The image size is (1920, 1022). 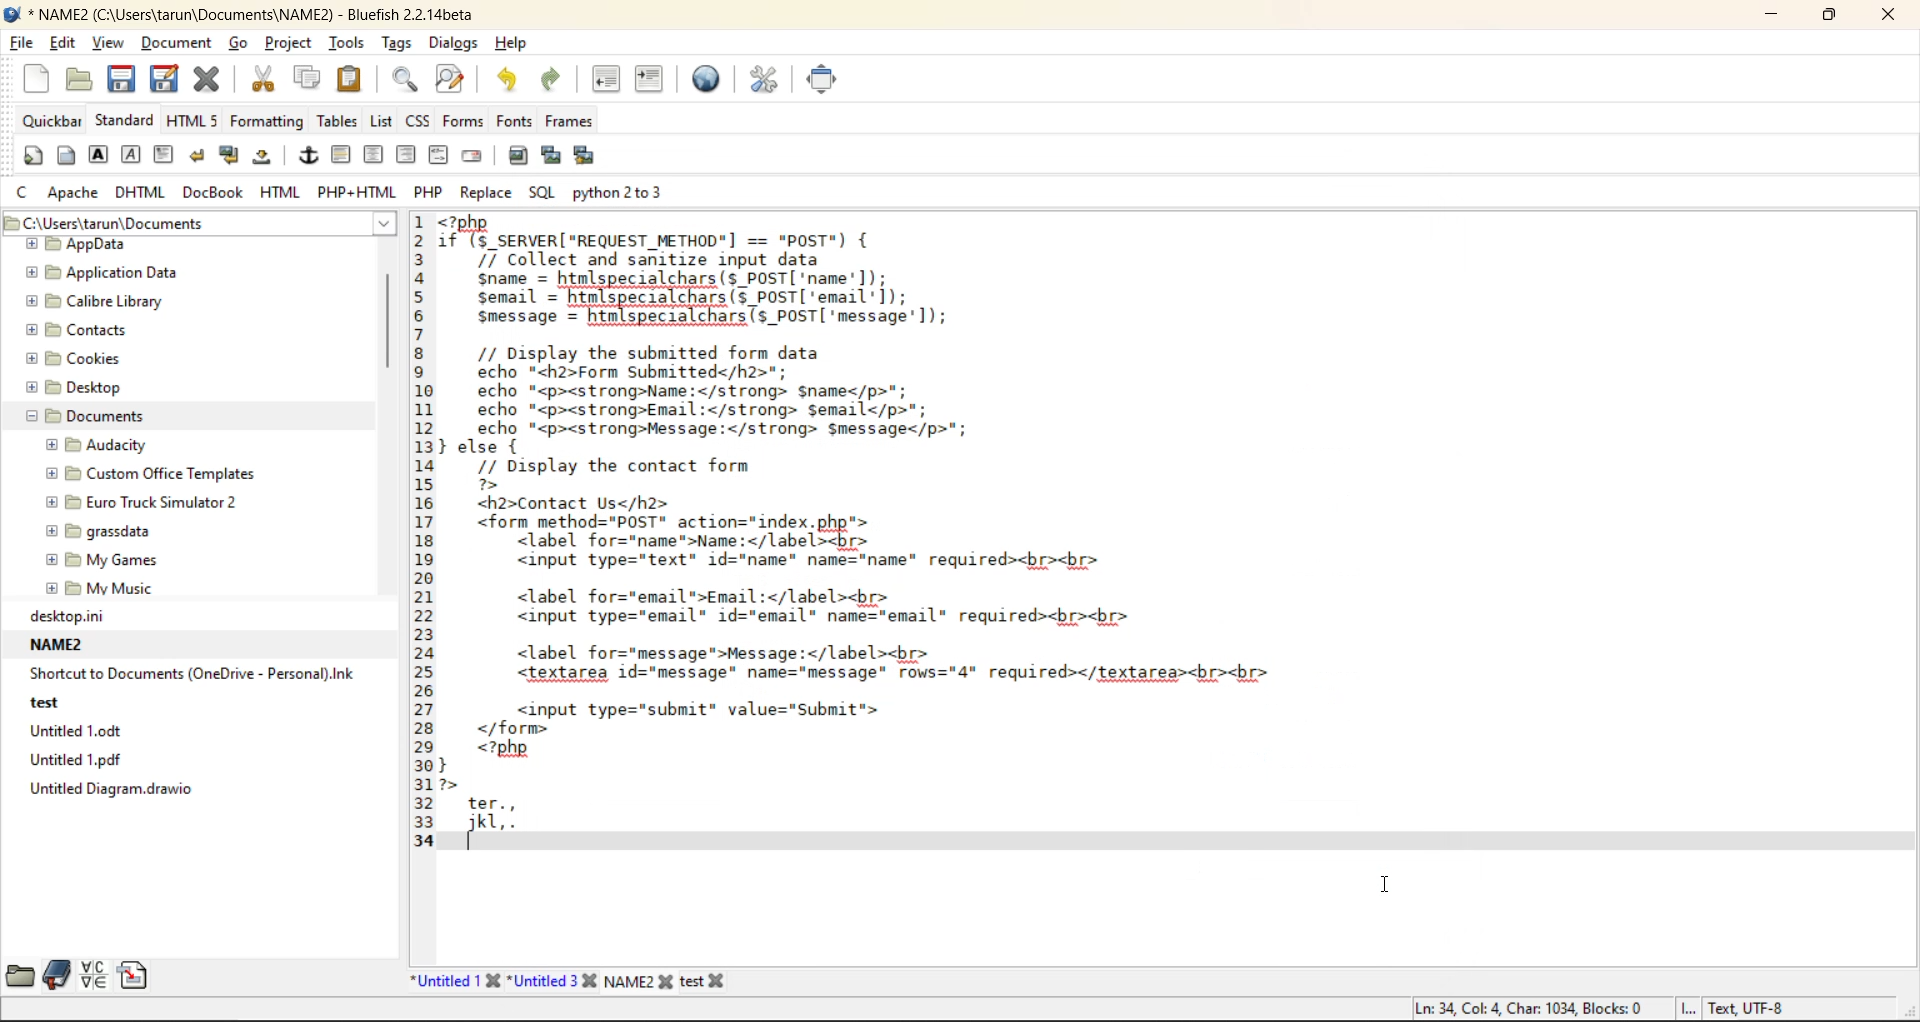 What do you see at coordinates (201, 158) in the screenshot?
I see `break` at bounding box center [201, 158].